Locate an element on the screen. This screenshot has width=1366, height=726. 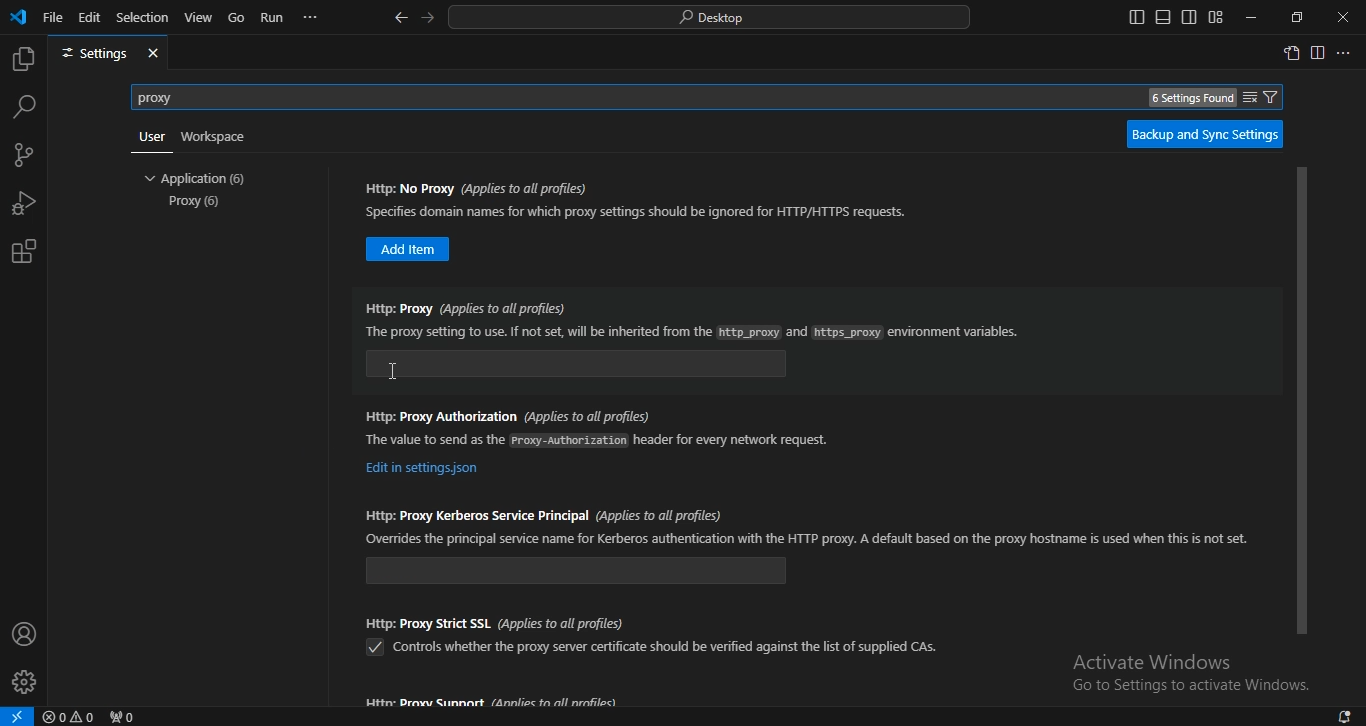
split editor right is located at coordinates (1317, 53).